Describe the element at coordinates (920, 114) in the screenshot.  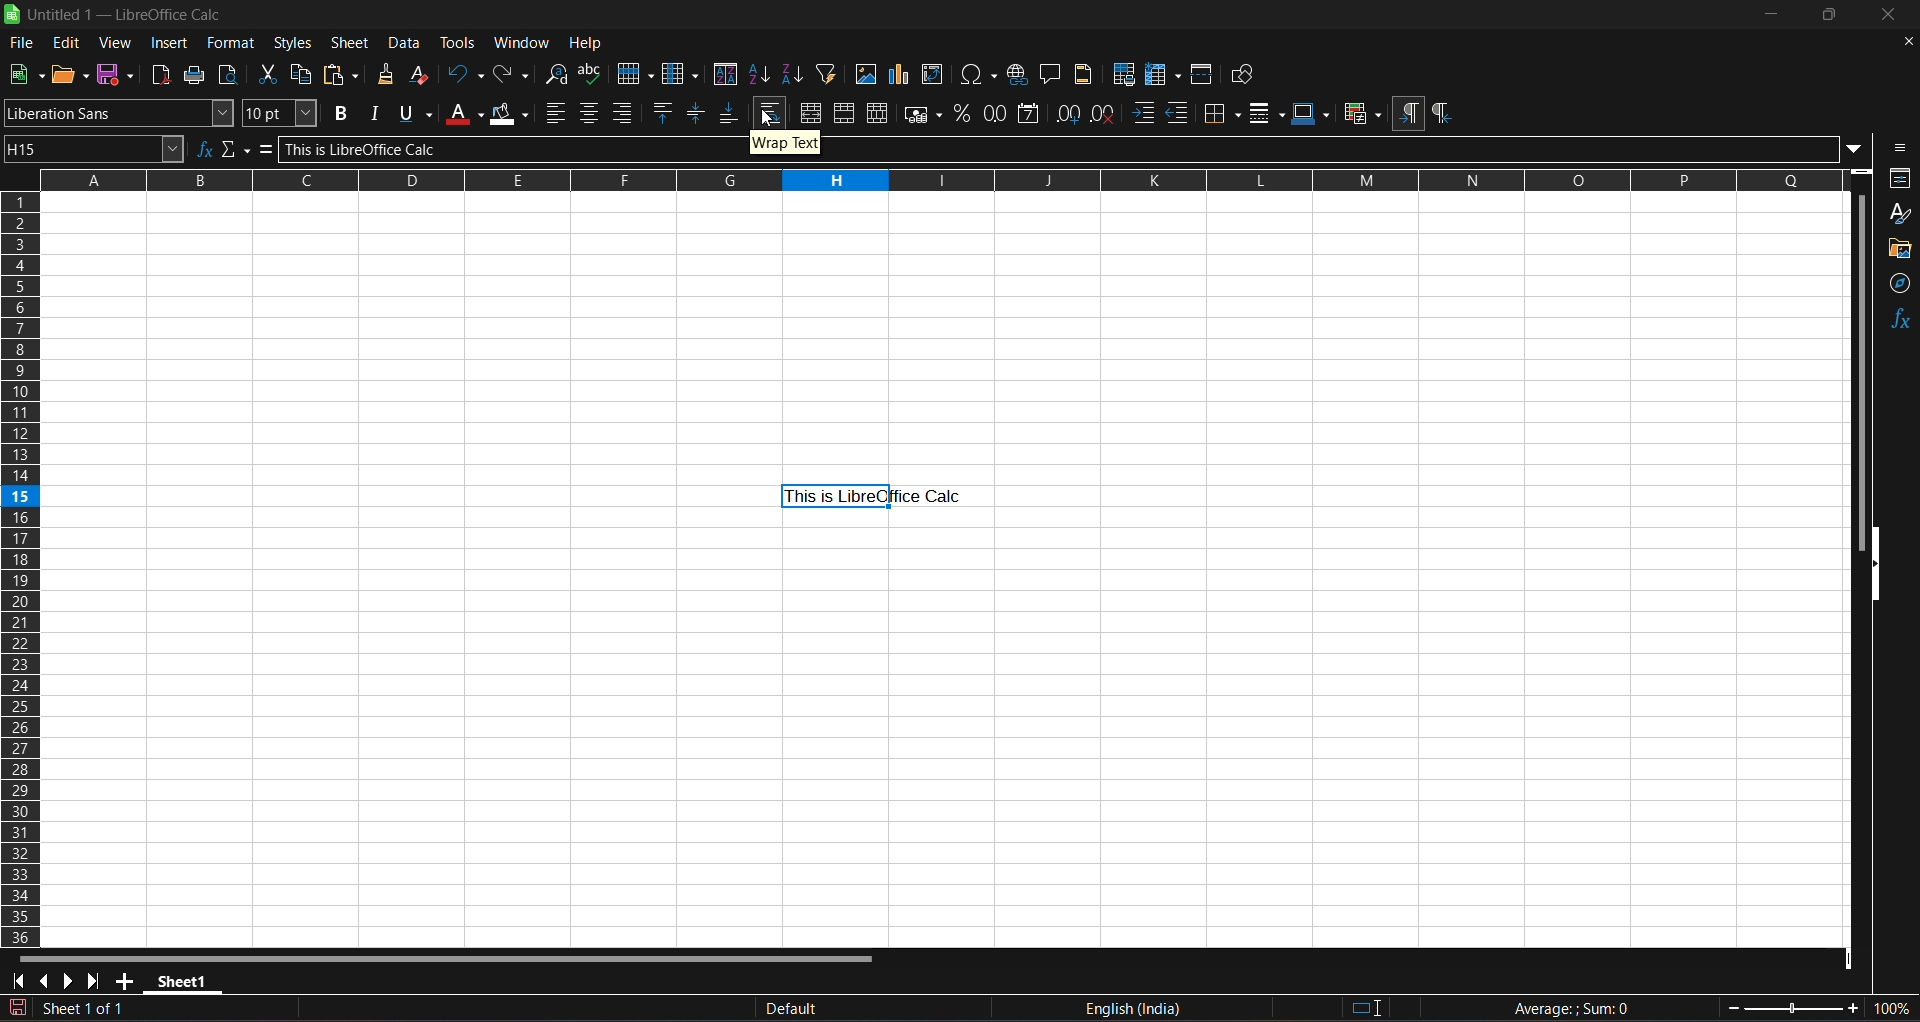
I see `format as currency` at that location.